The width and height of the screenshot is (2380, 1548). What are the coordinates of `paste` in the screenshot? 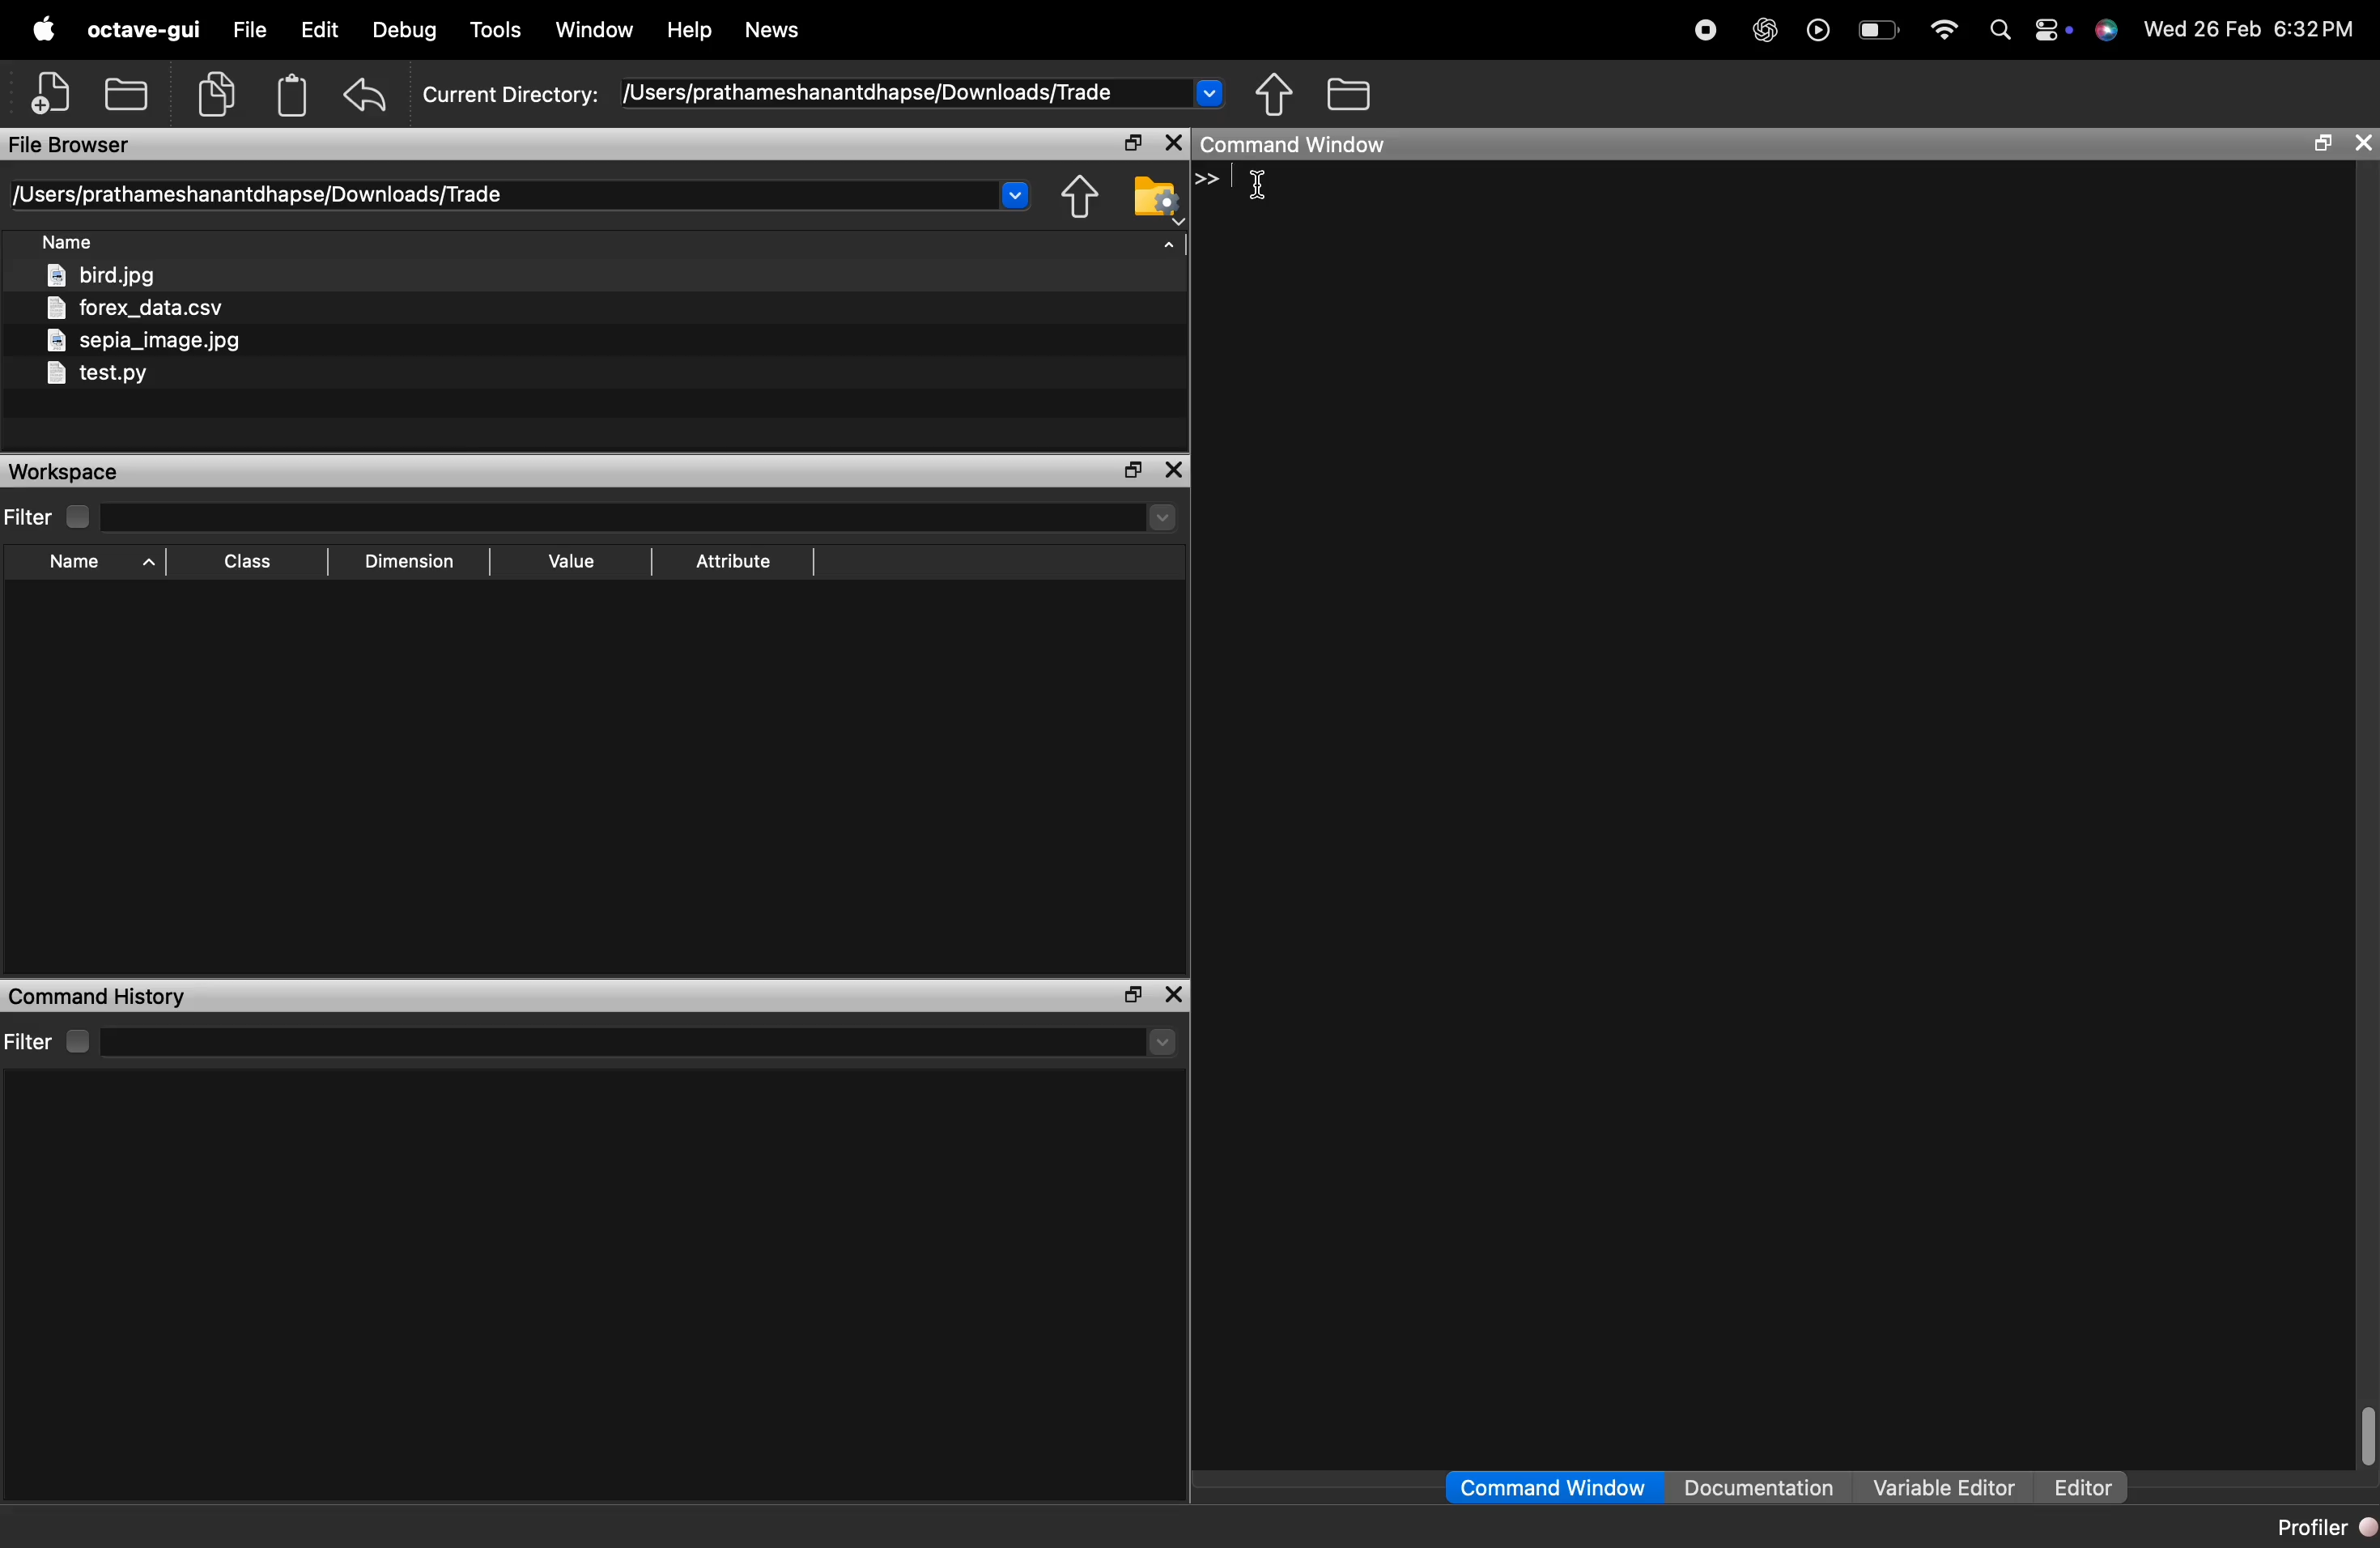 It's located at (294, 94).